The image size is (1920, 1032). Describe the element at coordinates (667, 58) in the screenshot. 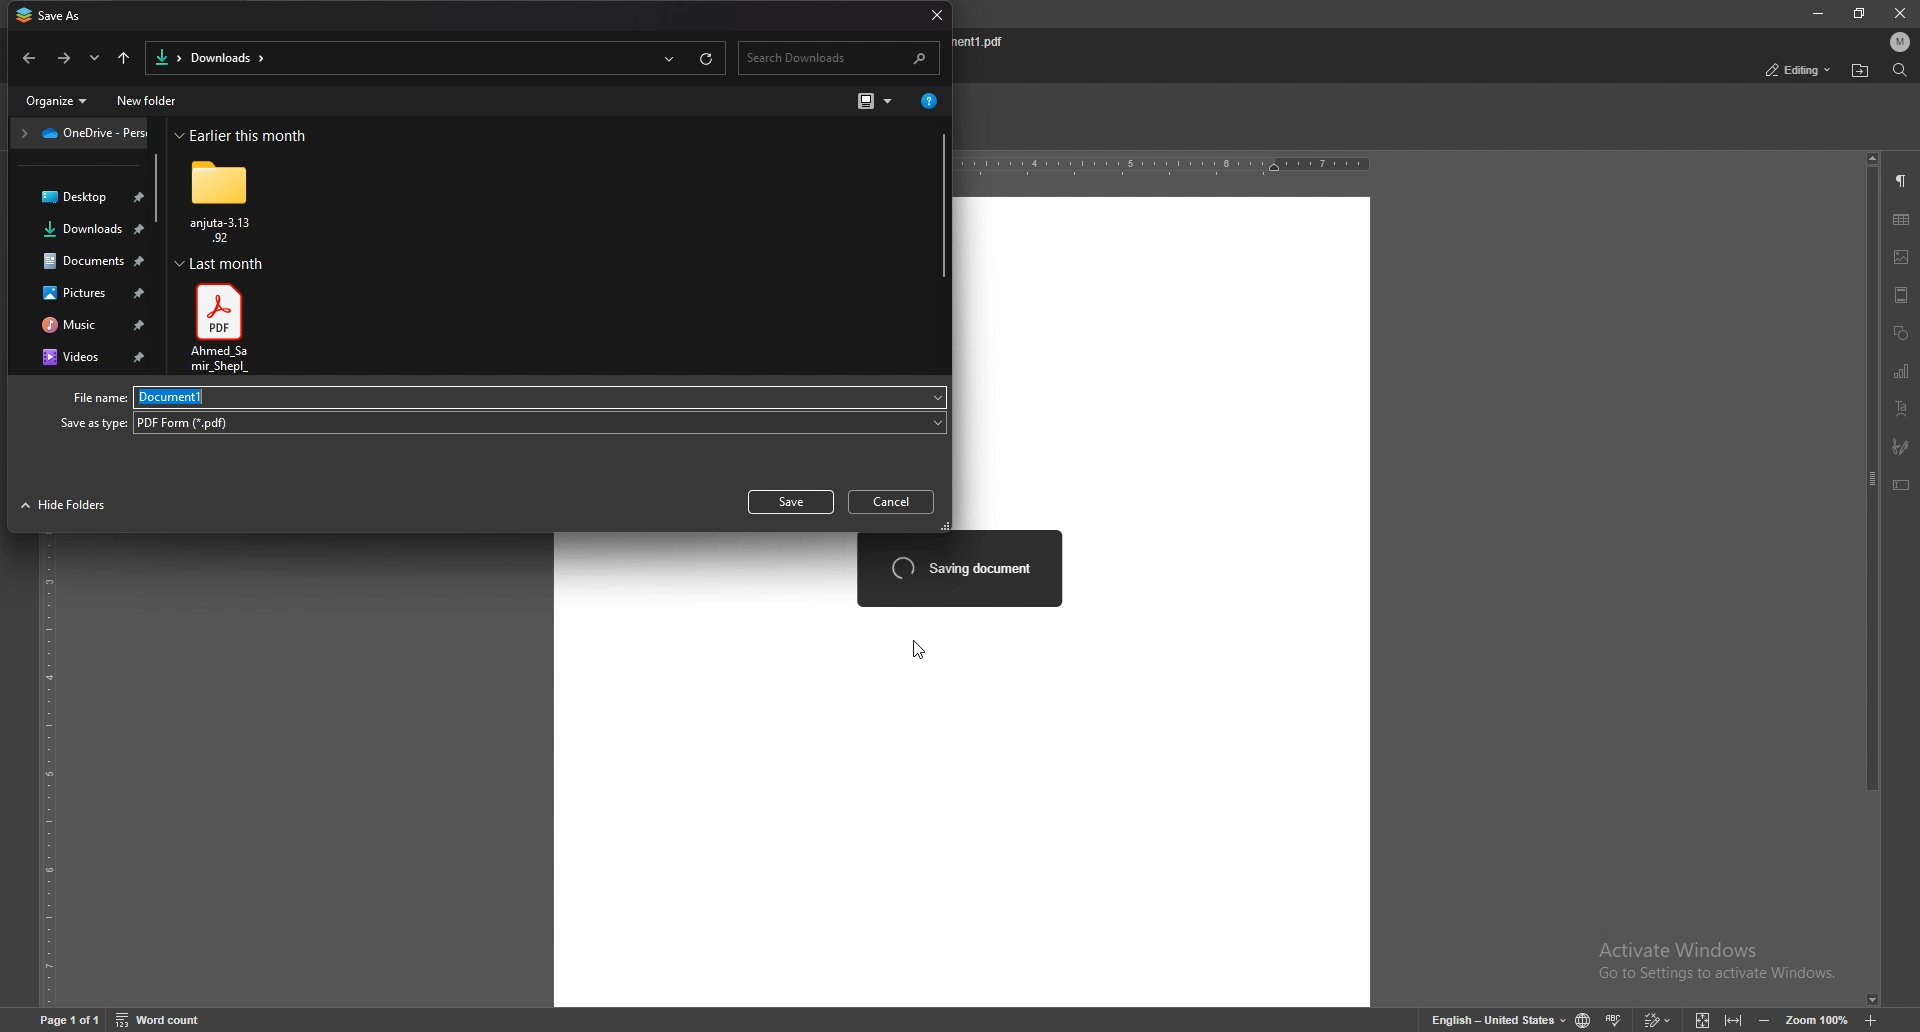

I see `recent` at that location.